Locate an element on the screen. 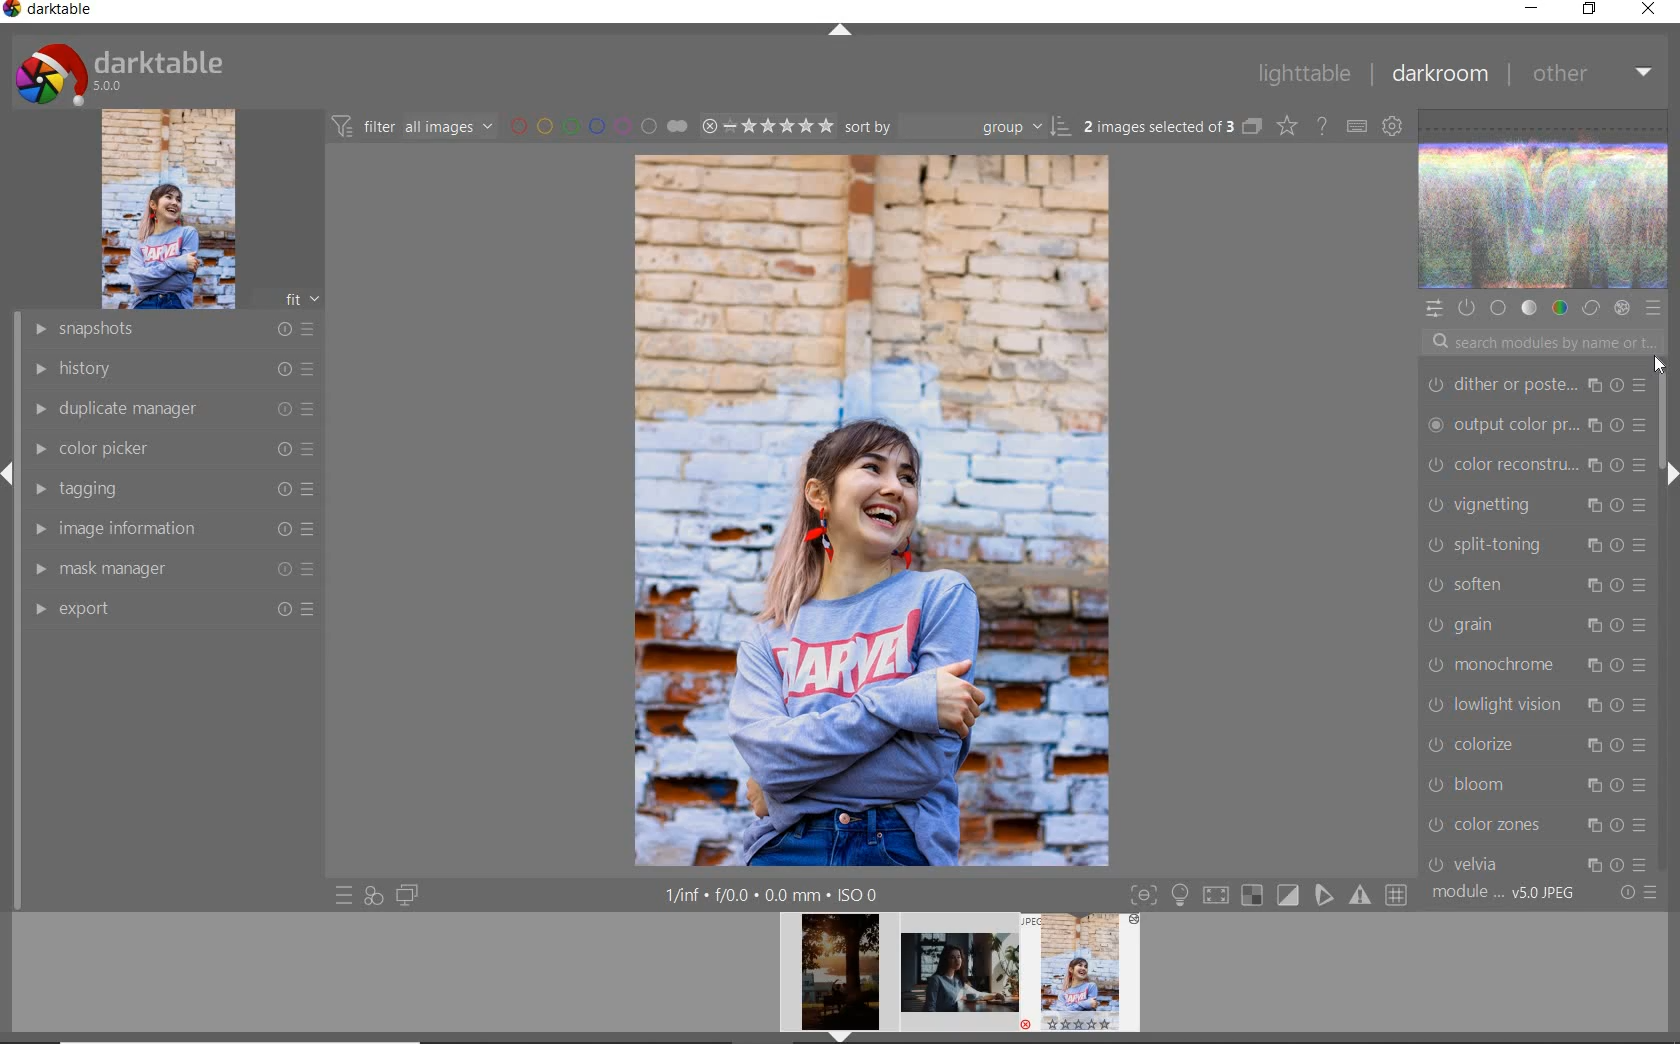  retouch is located at coordinates (1540, 543).